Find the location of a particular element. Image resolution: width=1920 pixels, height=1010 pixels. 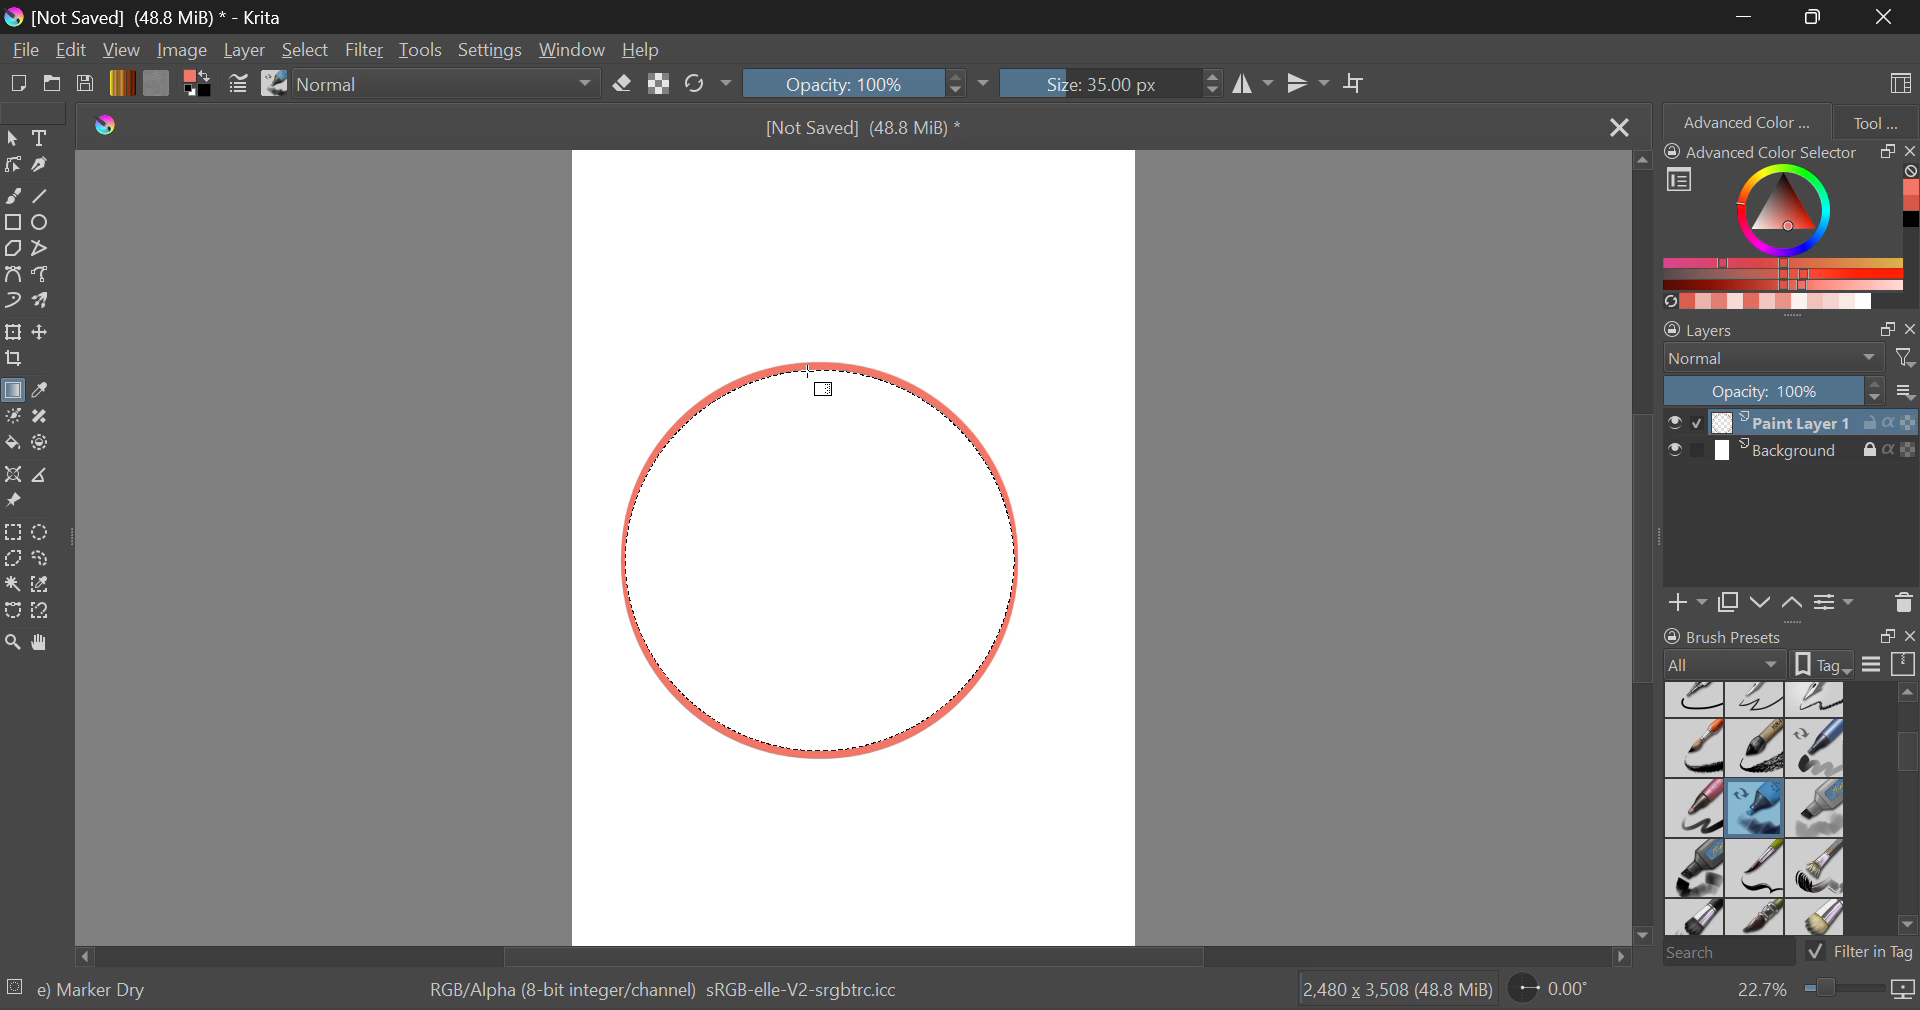

Opacity 100% is located at coordinates (853, 83).